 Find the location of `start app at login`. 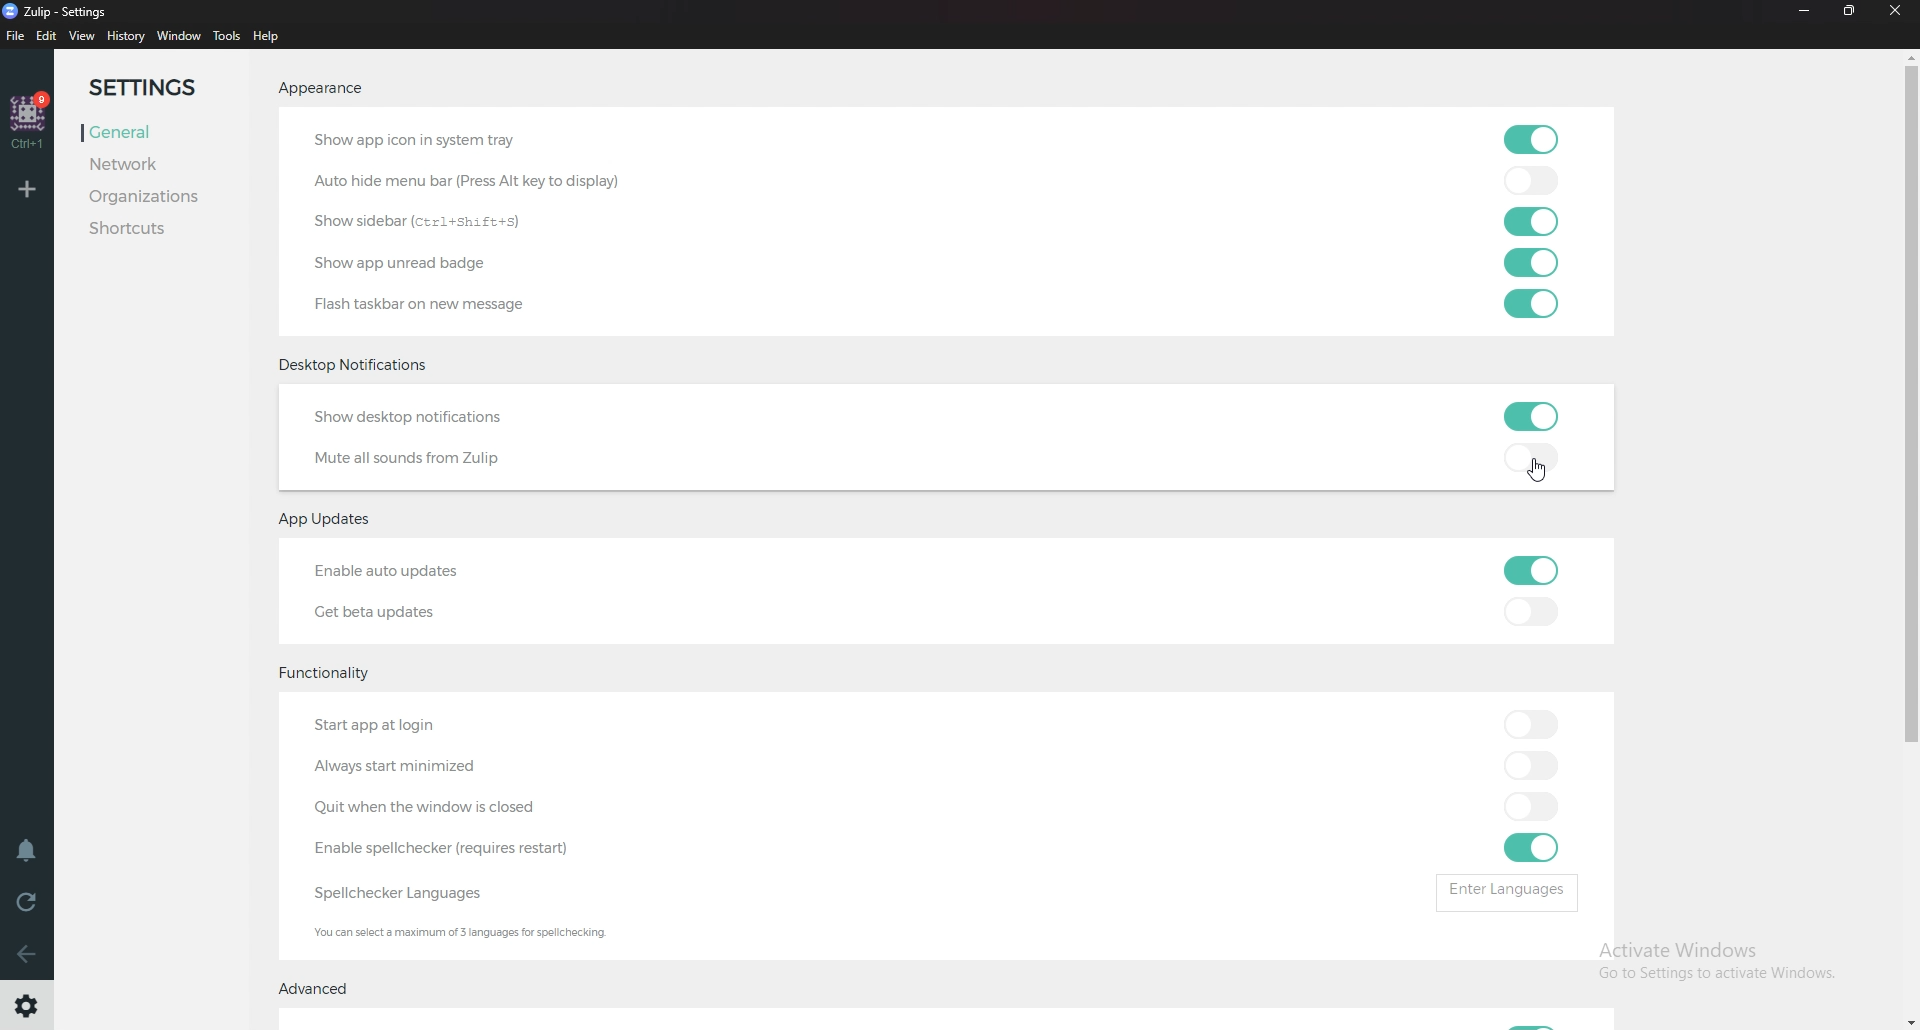

start app at login is located at coordinates (446, 720).